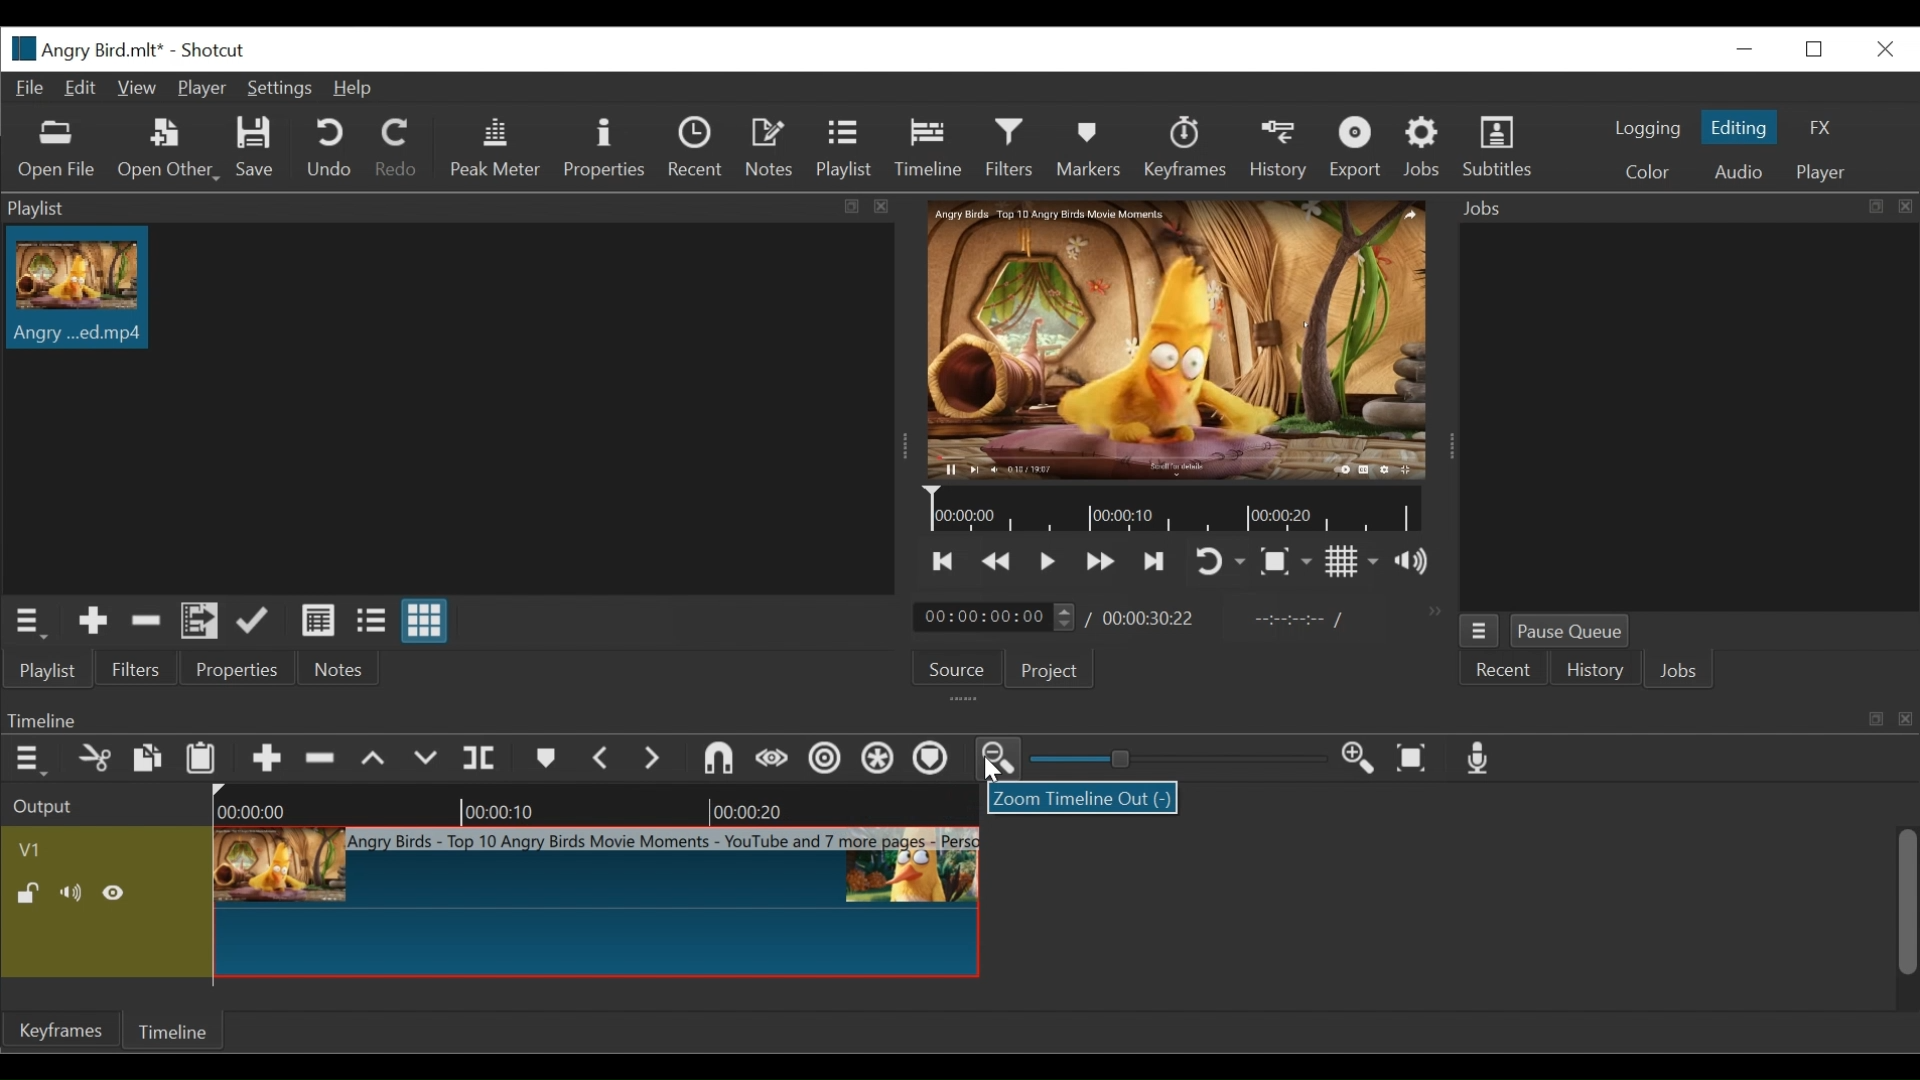  I want to click on Shotcut, so click(219, 49).